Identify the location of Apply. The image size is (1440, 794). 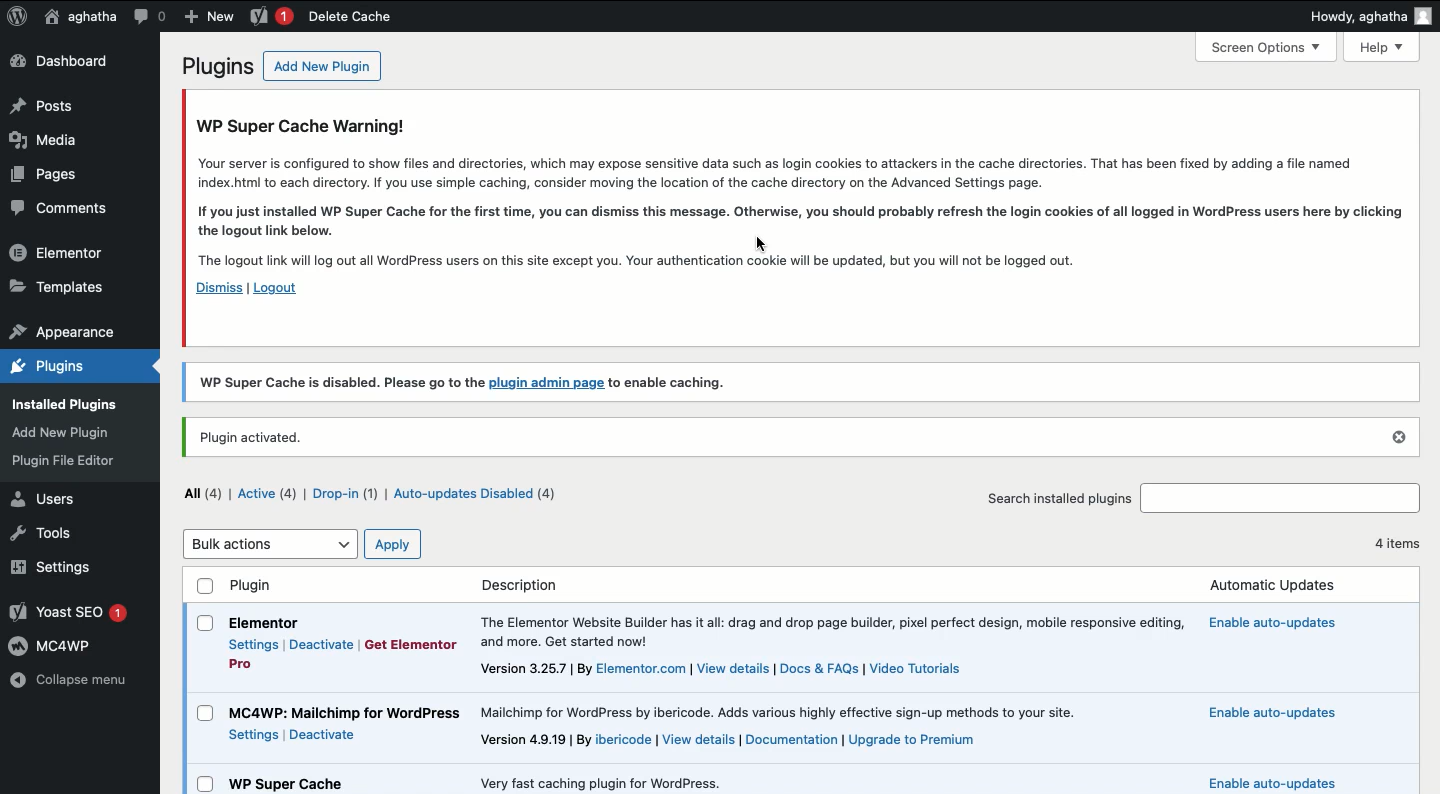
(392, 544).